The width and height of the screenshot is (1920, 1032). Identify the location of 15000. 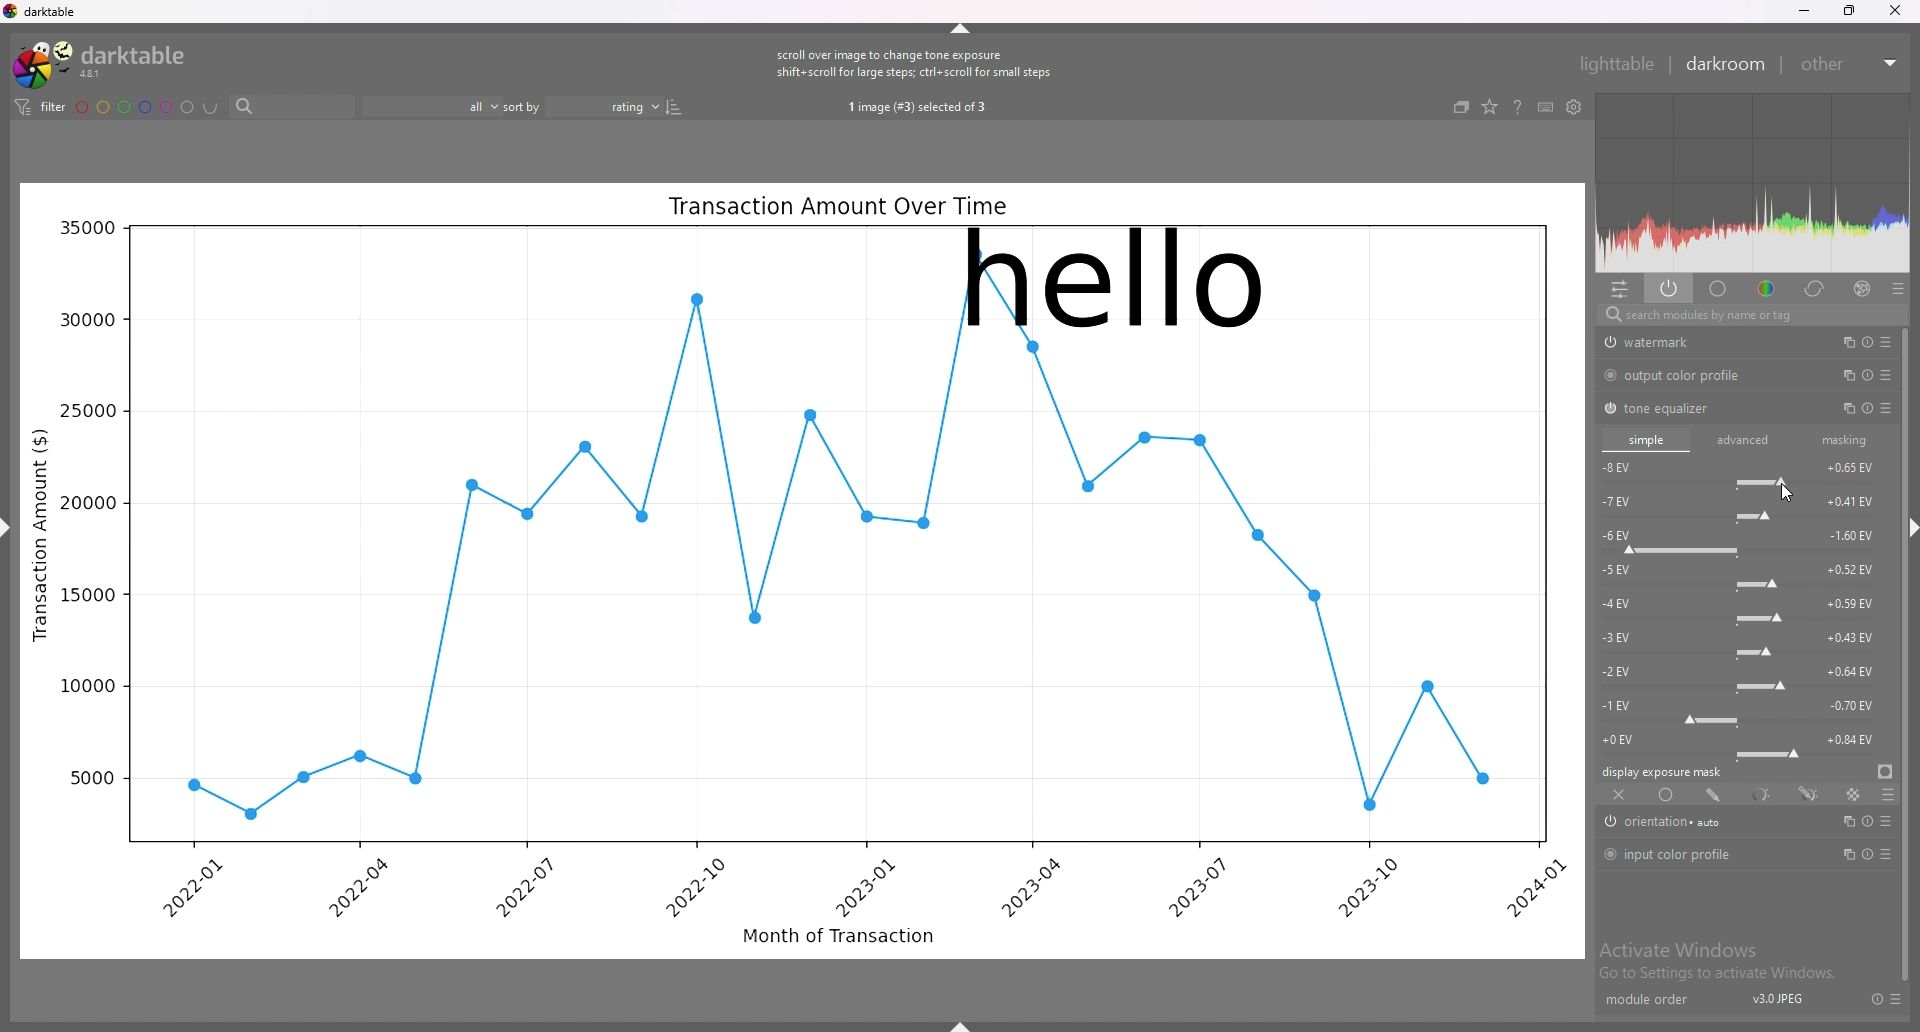
(87, 596).